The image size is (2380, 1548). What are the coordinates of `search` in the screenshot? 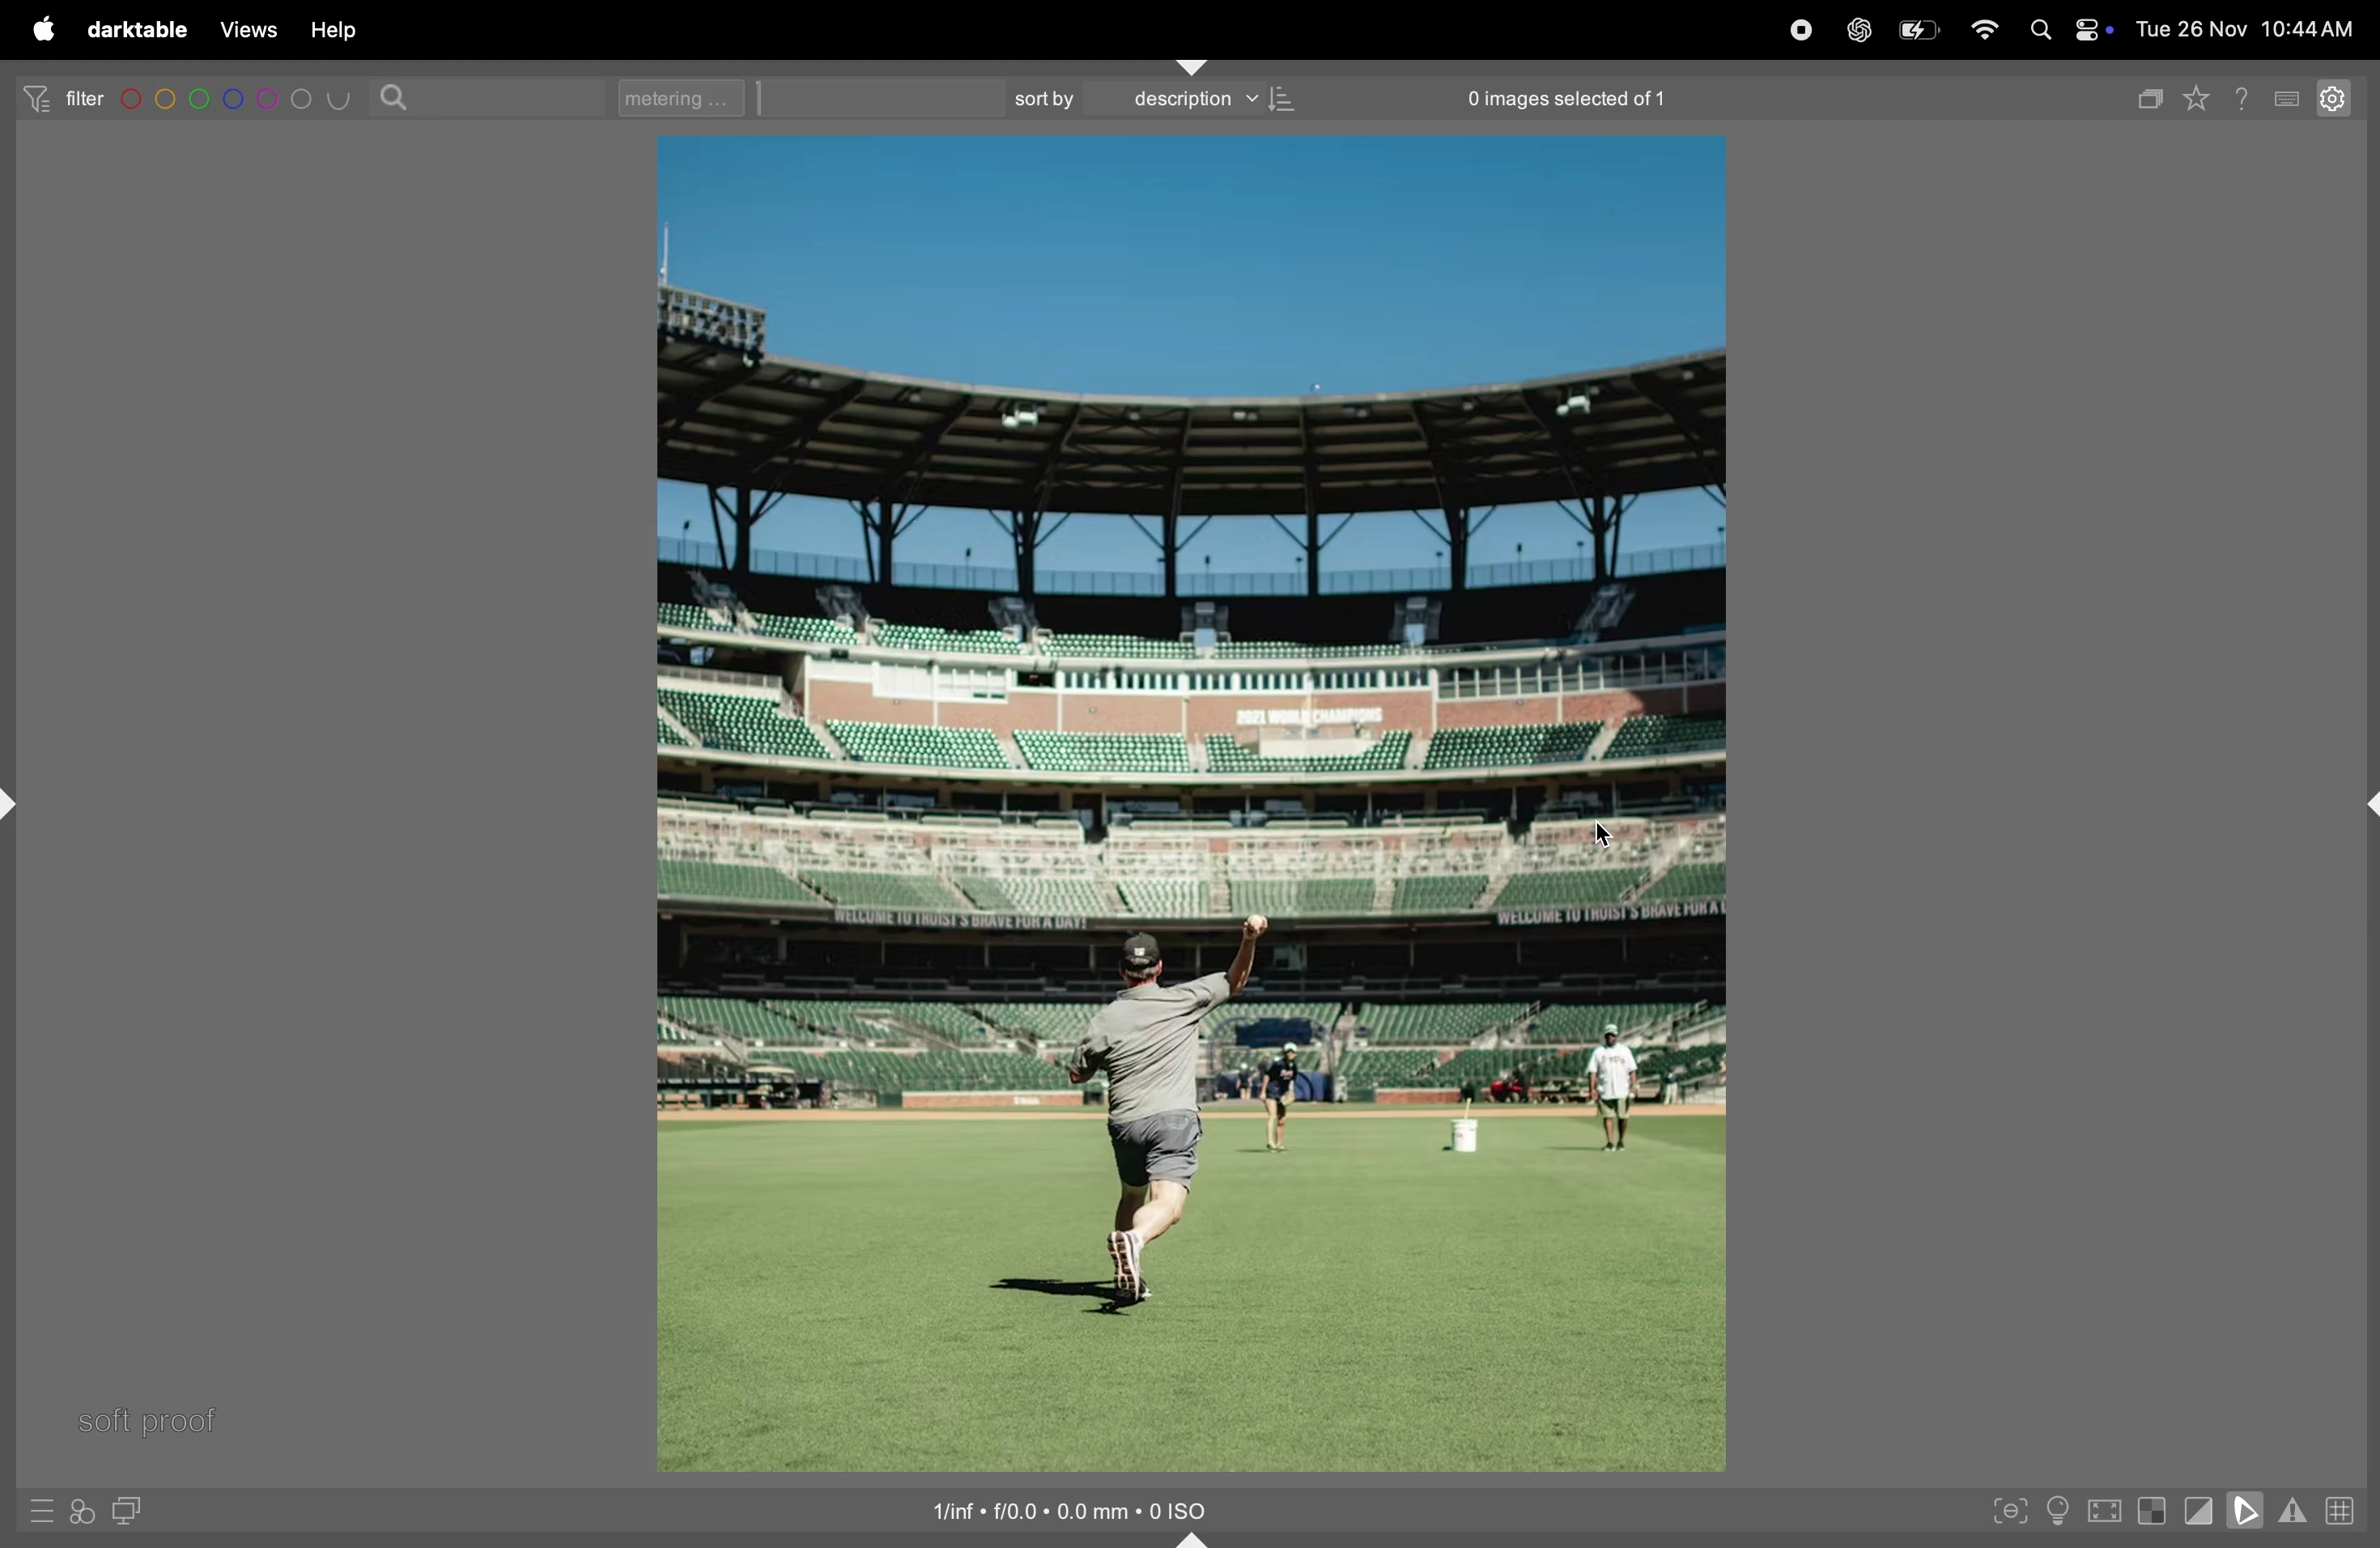 It's located at (490, 97).